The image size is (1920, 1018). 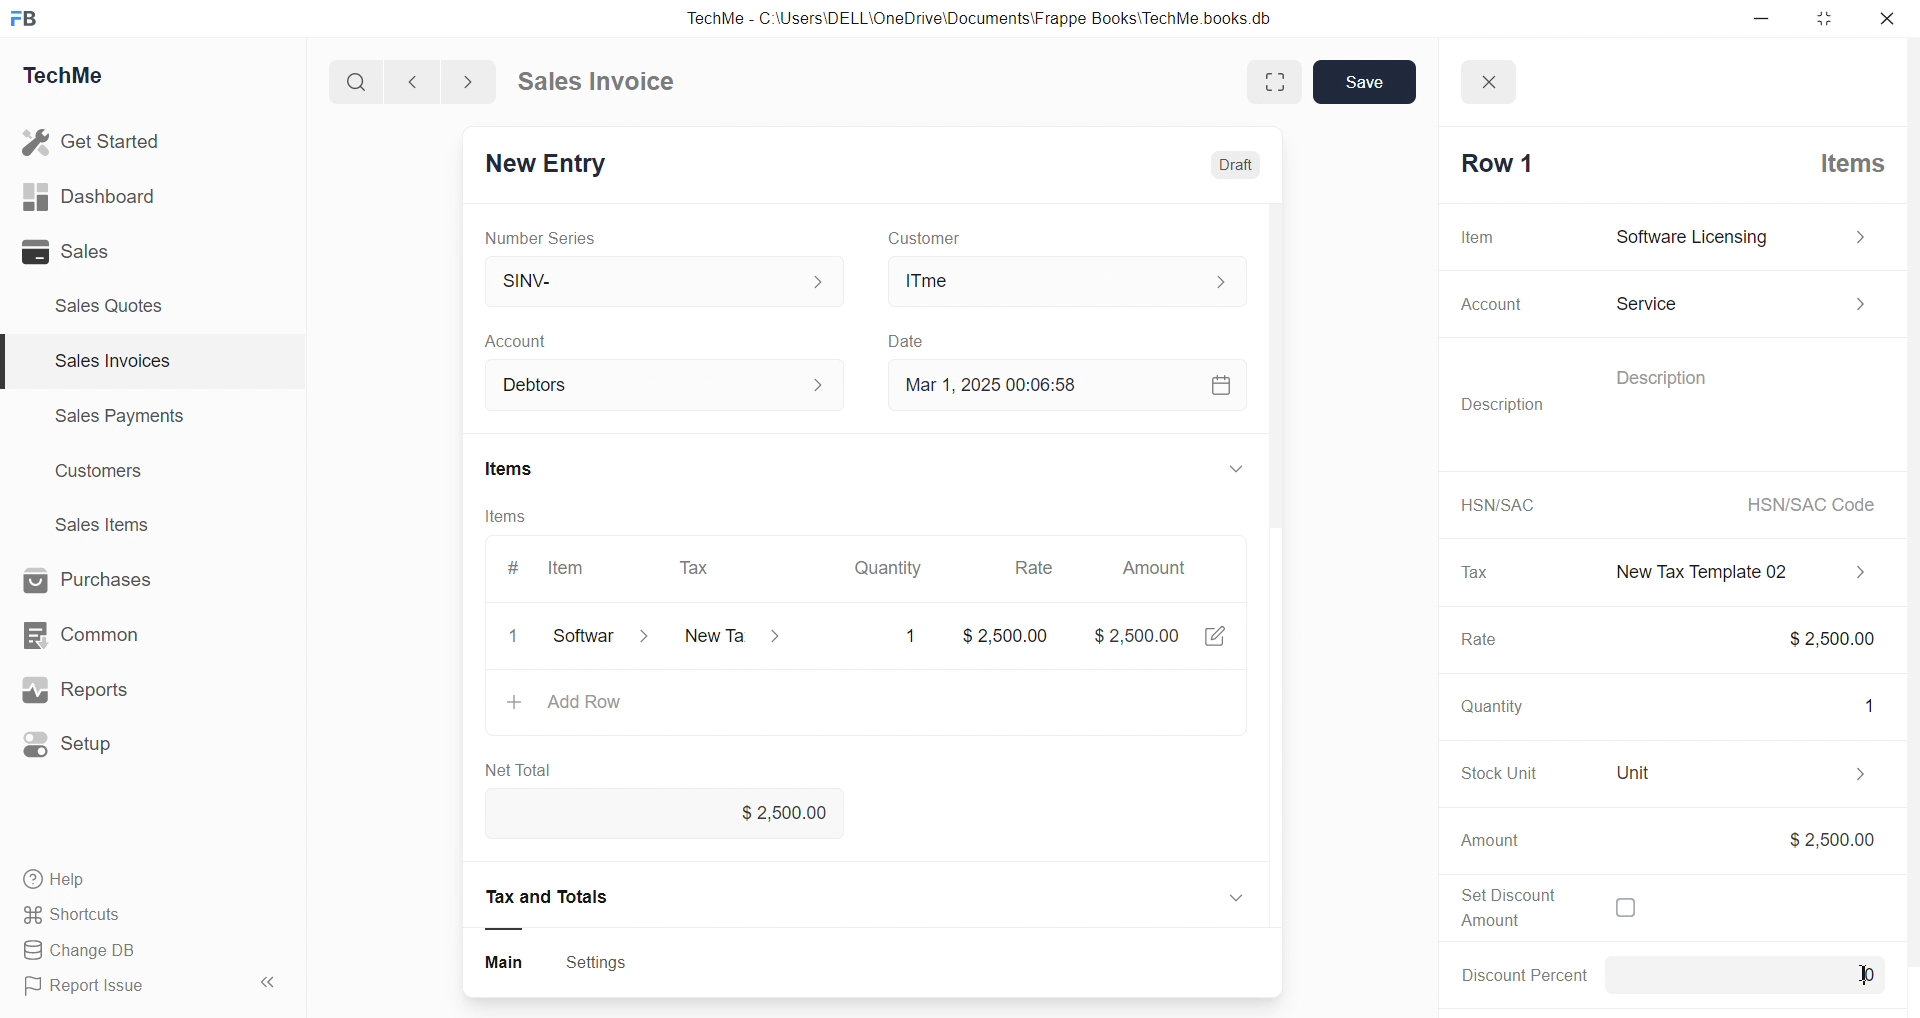 I want to click on Purchases, so click(x=106, y=578).